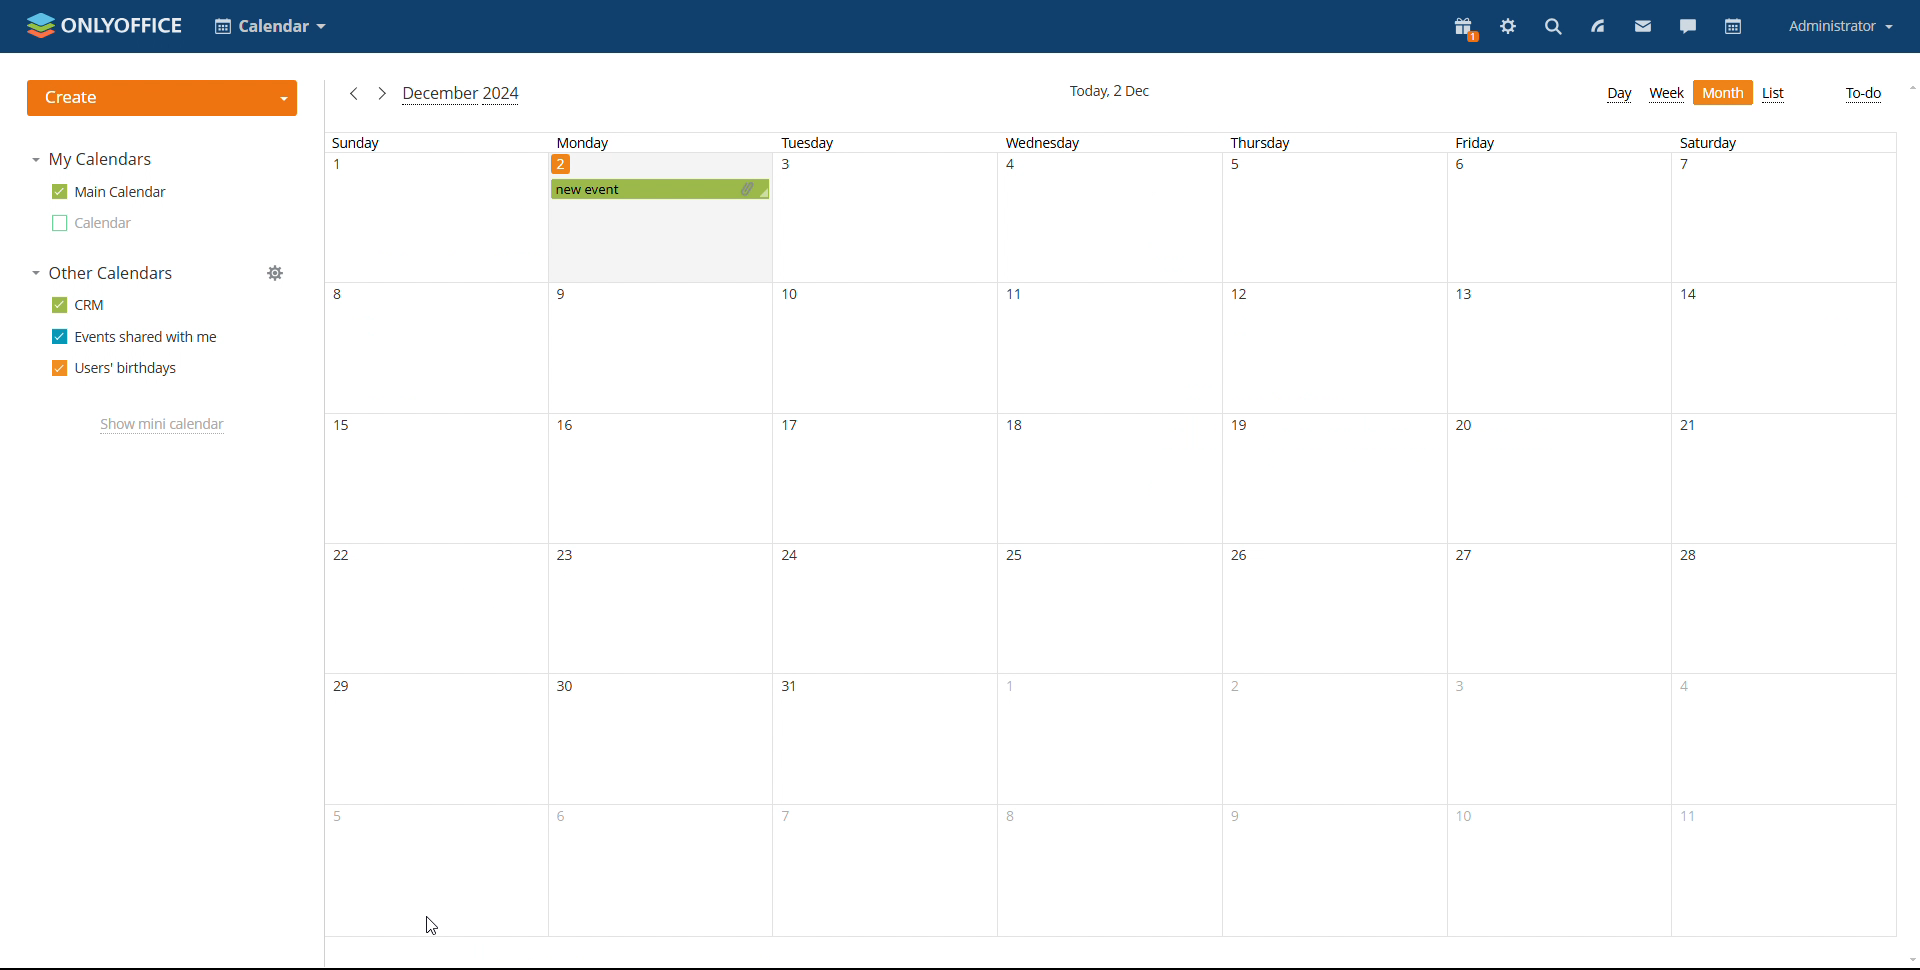 The height and width of the screenshot is (970, 1920). Describe the element at coordinates (1109, 533) in the screenshot. I see `wednesday` at that location.